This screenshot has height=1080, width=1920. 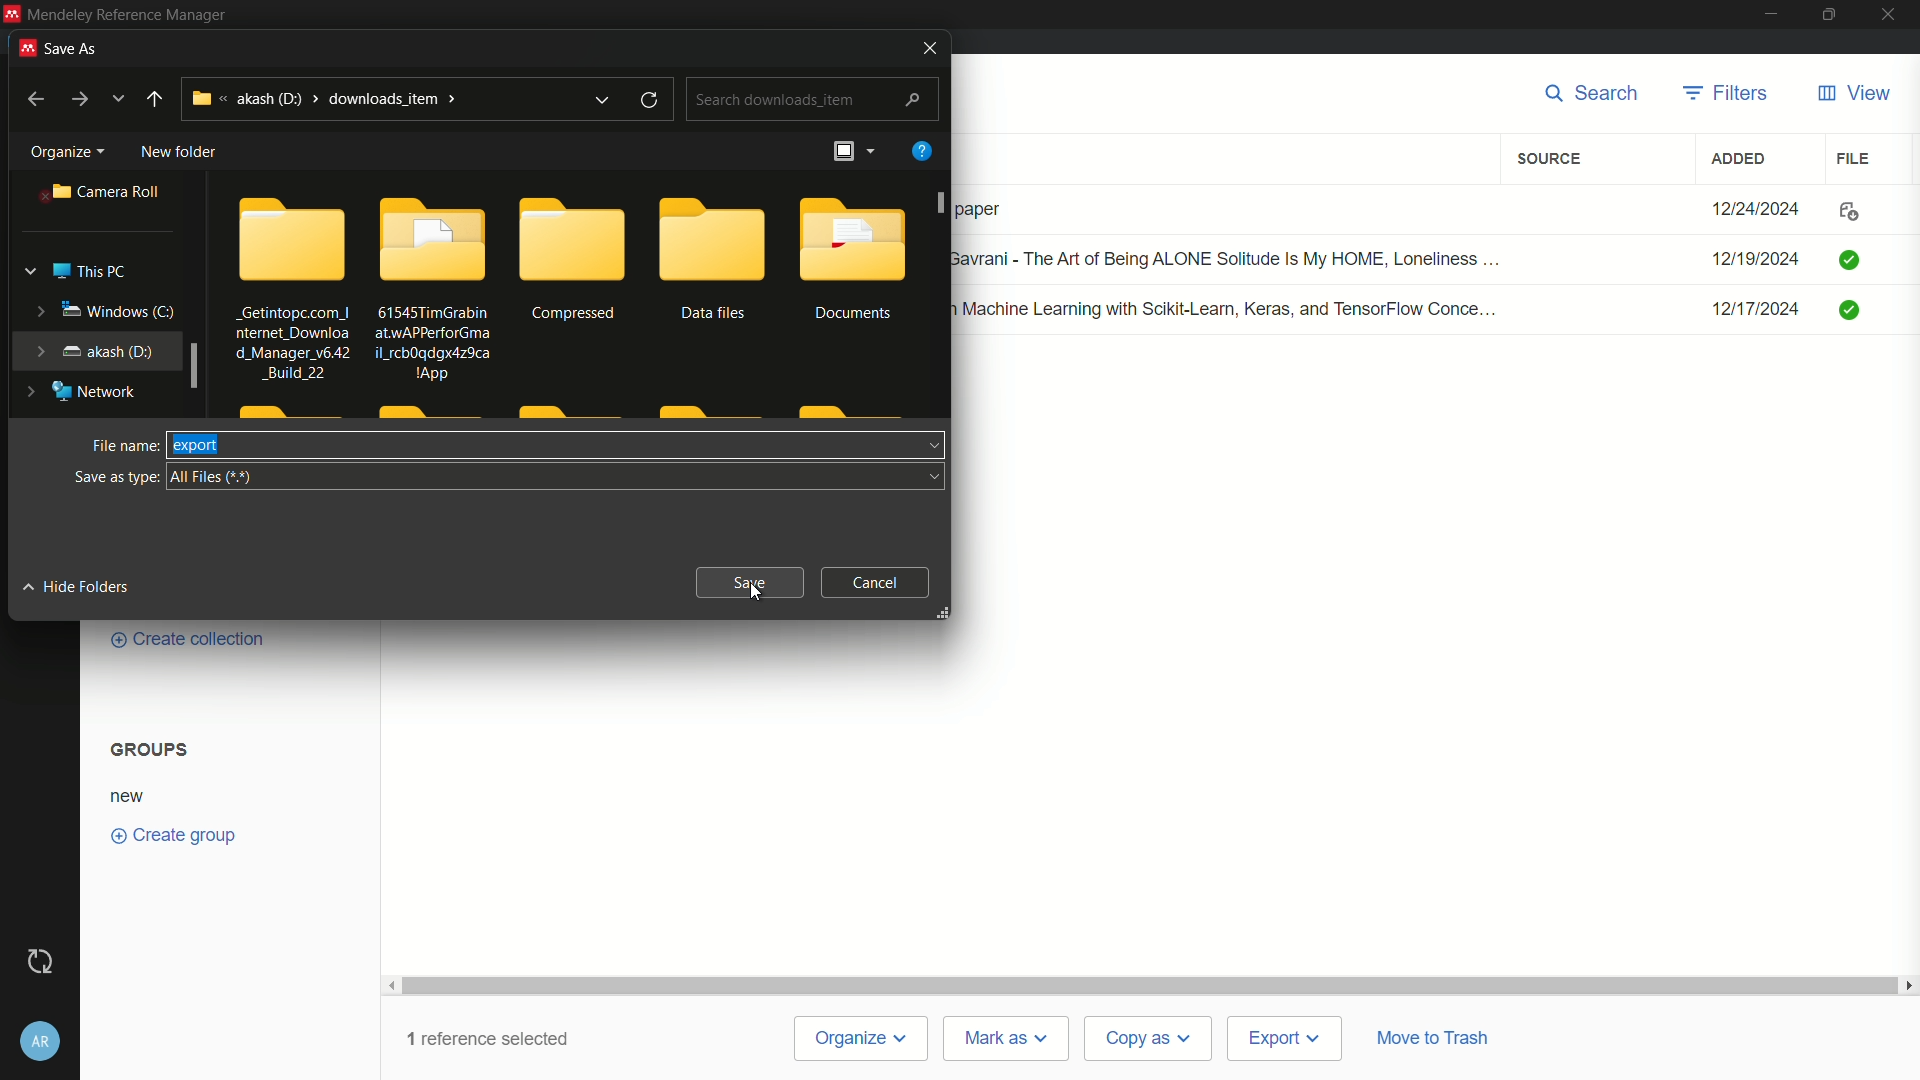 I want to click on file, so click(x=1850, y=159).